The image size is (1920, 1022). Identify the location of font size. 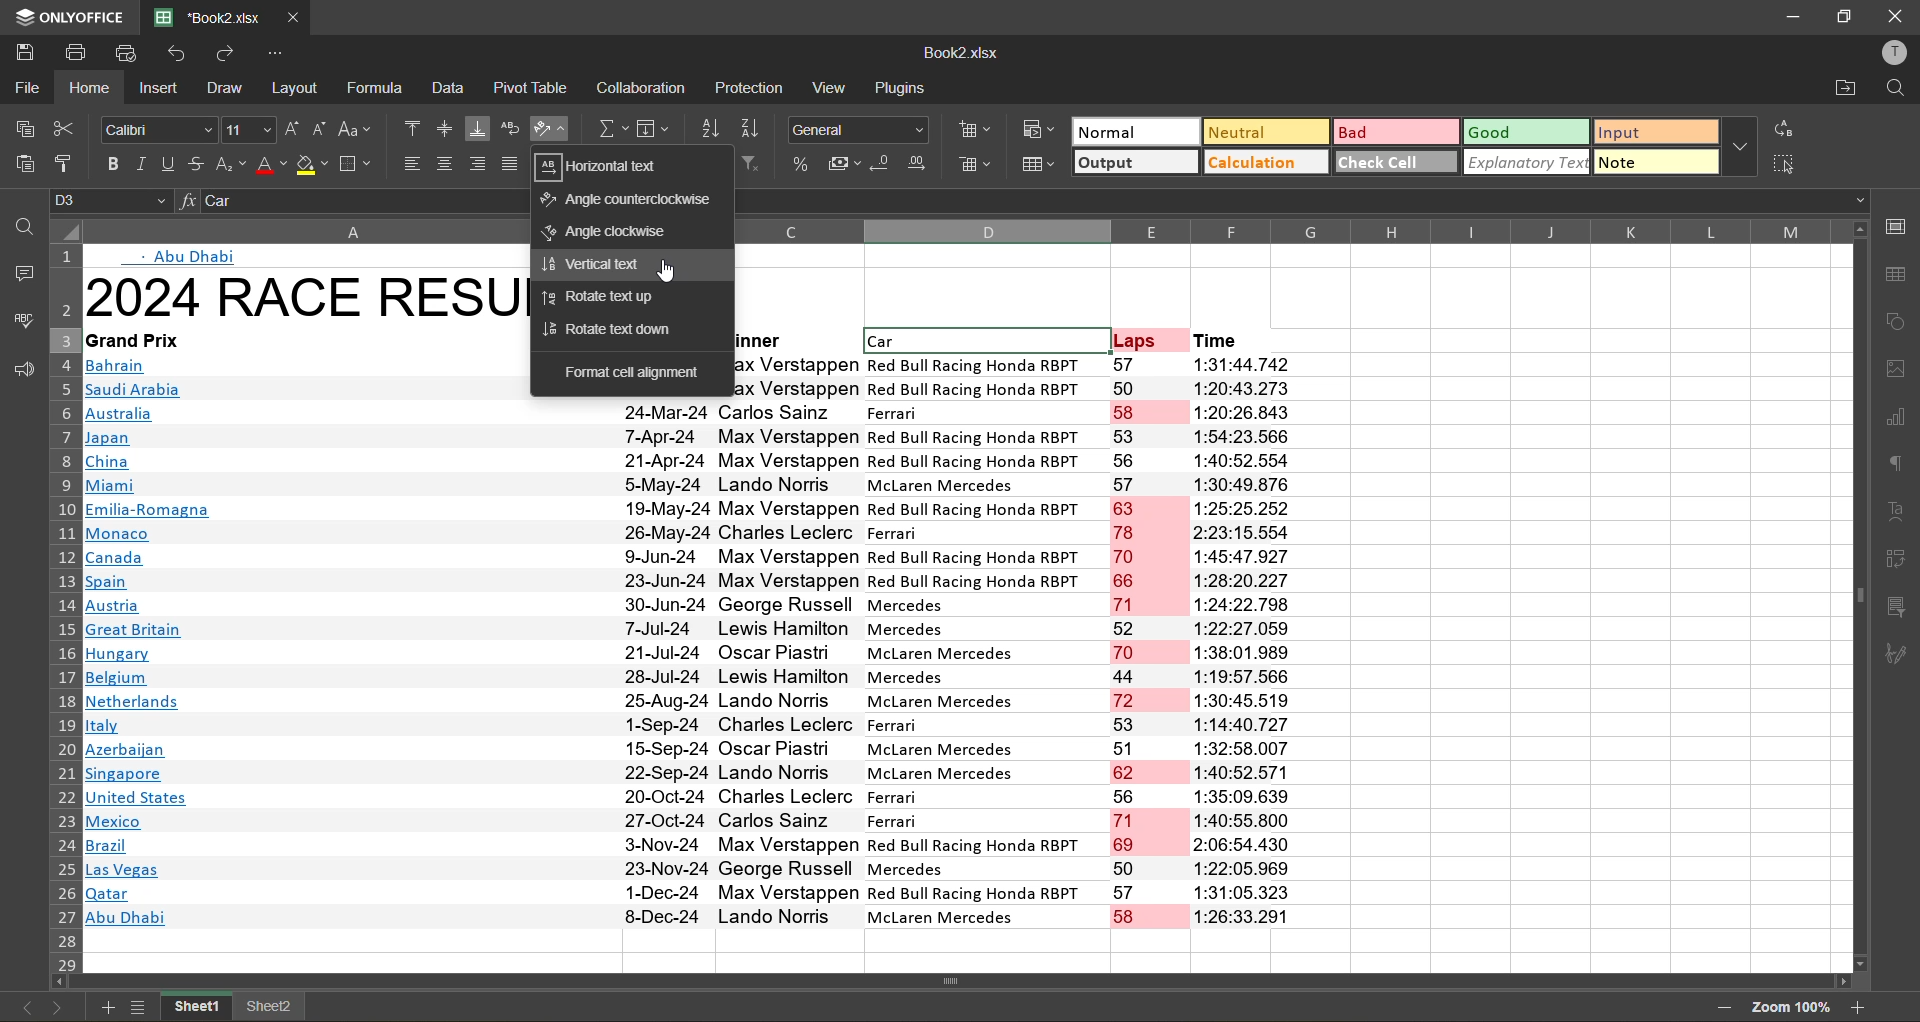
(252, 129).